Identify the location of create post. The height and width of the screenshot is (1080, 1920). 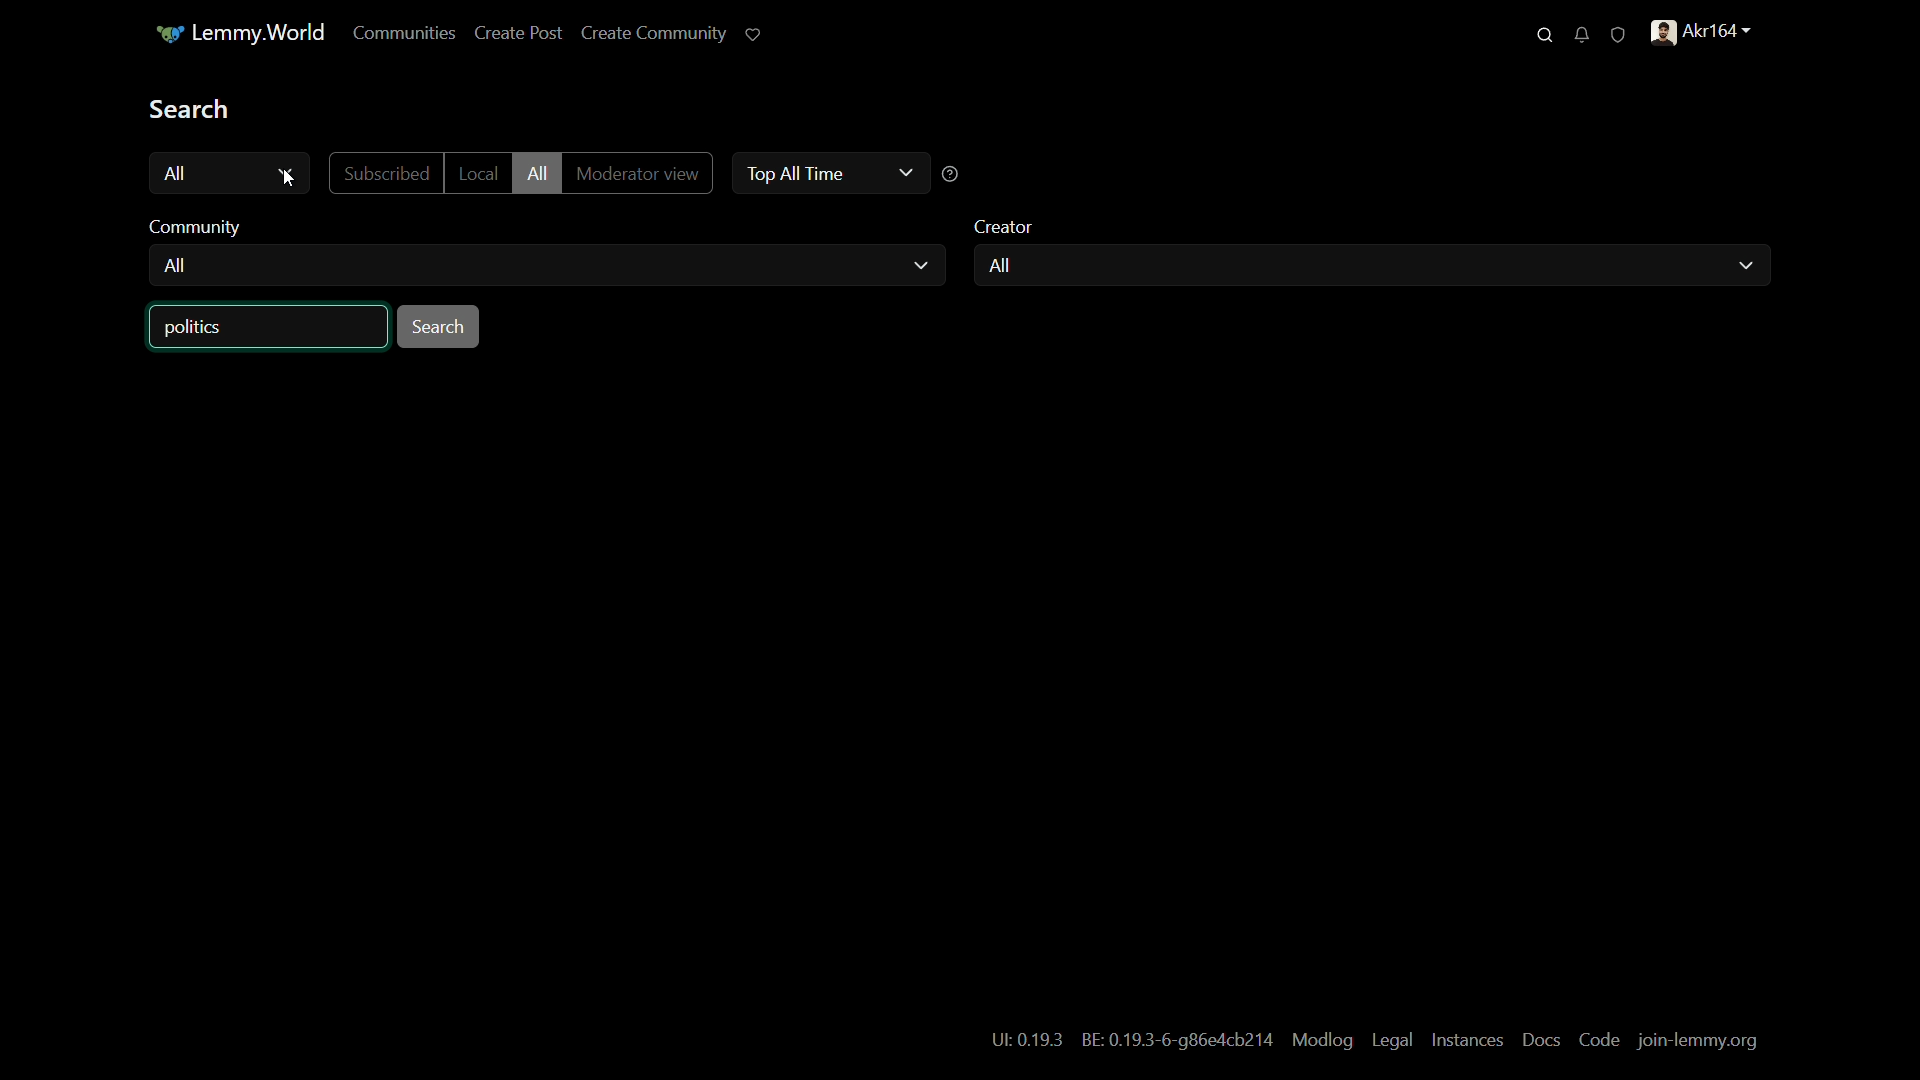
(519, 34).